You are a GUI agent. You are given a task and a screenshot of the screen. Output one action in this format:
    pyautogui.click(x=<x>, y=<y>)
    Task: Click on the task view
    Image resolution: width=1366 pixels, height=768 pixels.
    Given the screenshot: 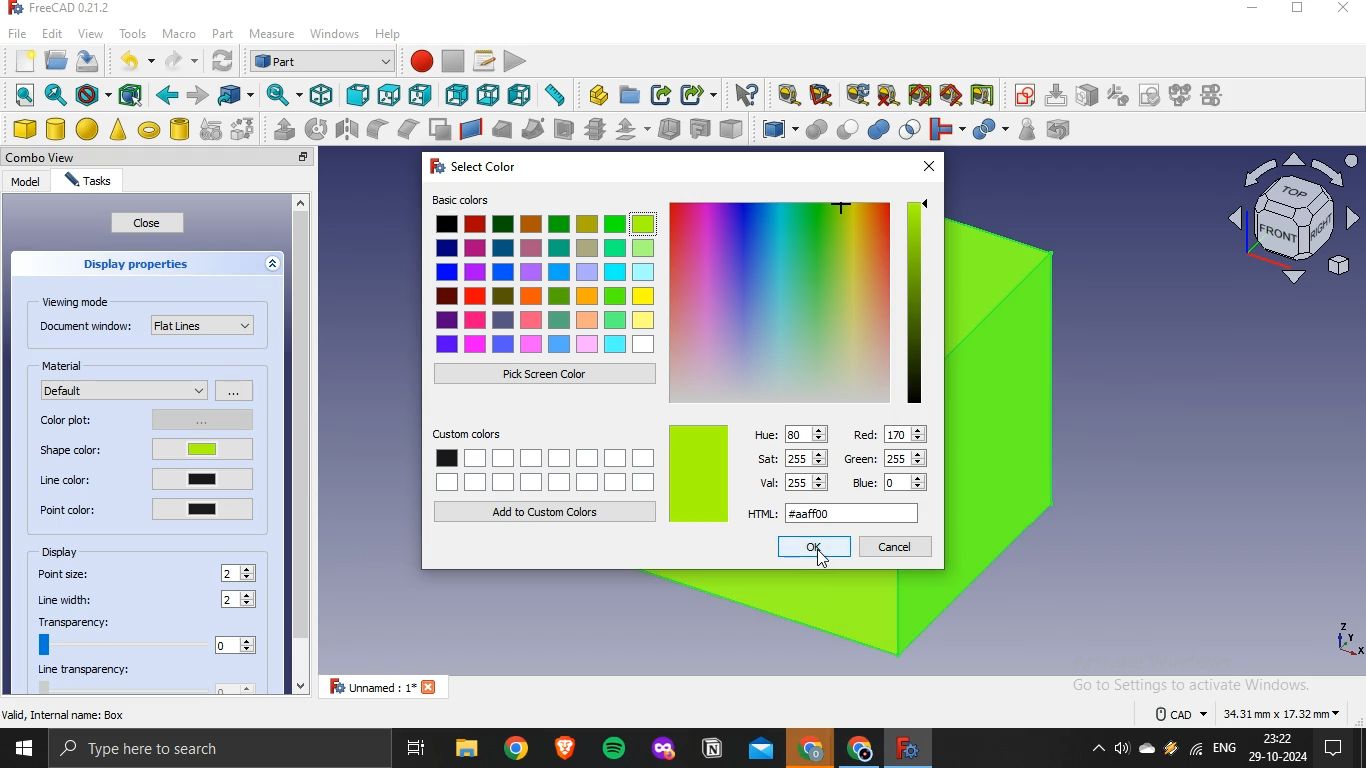 What is the action you would take?
    pyautogui.click(x=418, y=749)
    